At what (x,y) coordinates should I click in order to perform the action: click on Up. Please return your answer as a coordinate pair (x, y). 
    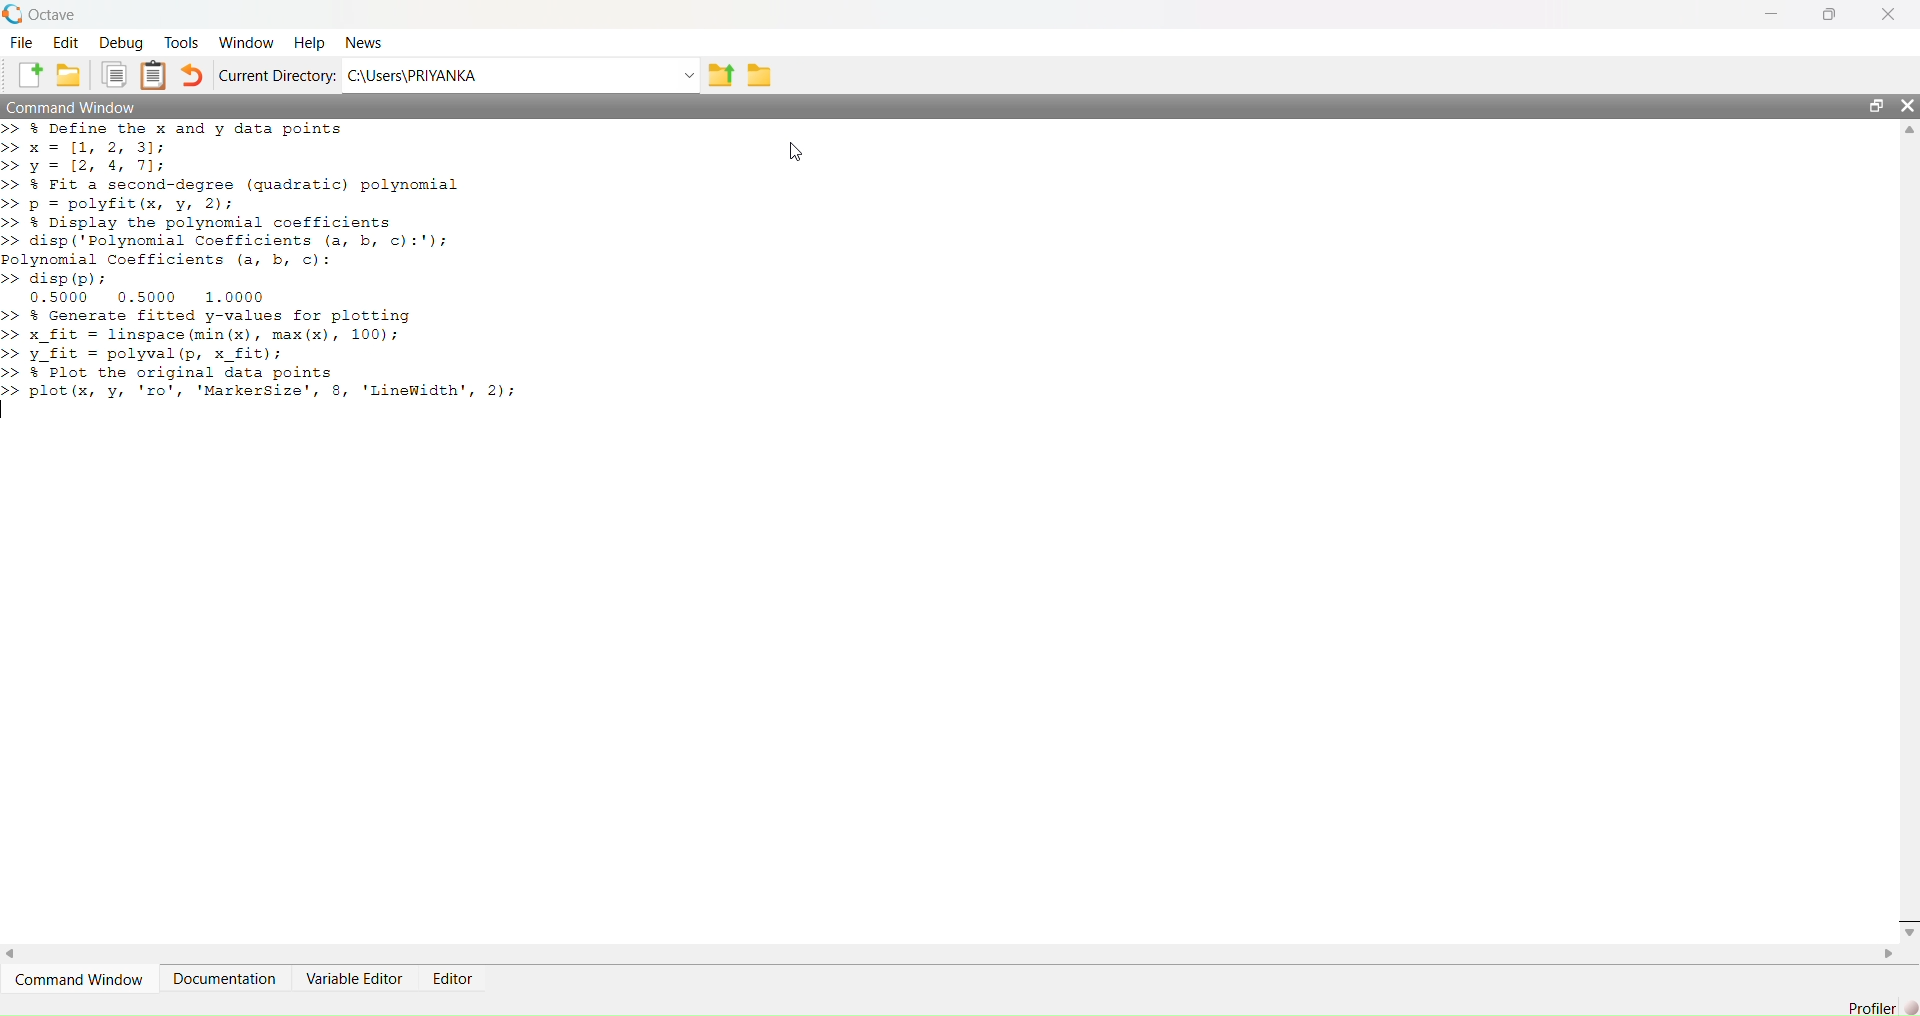
    Looking at the image, I should click on (1908, 128).